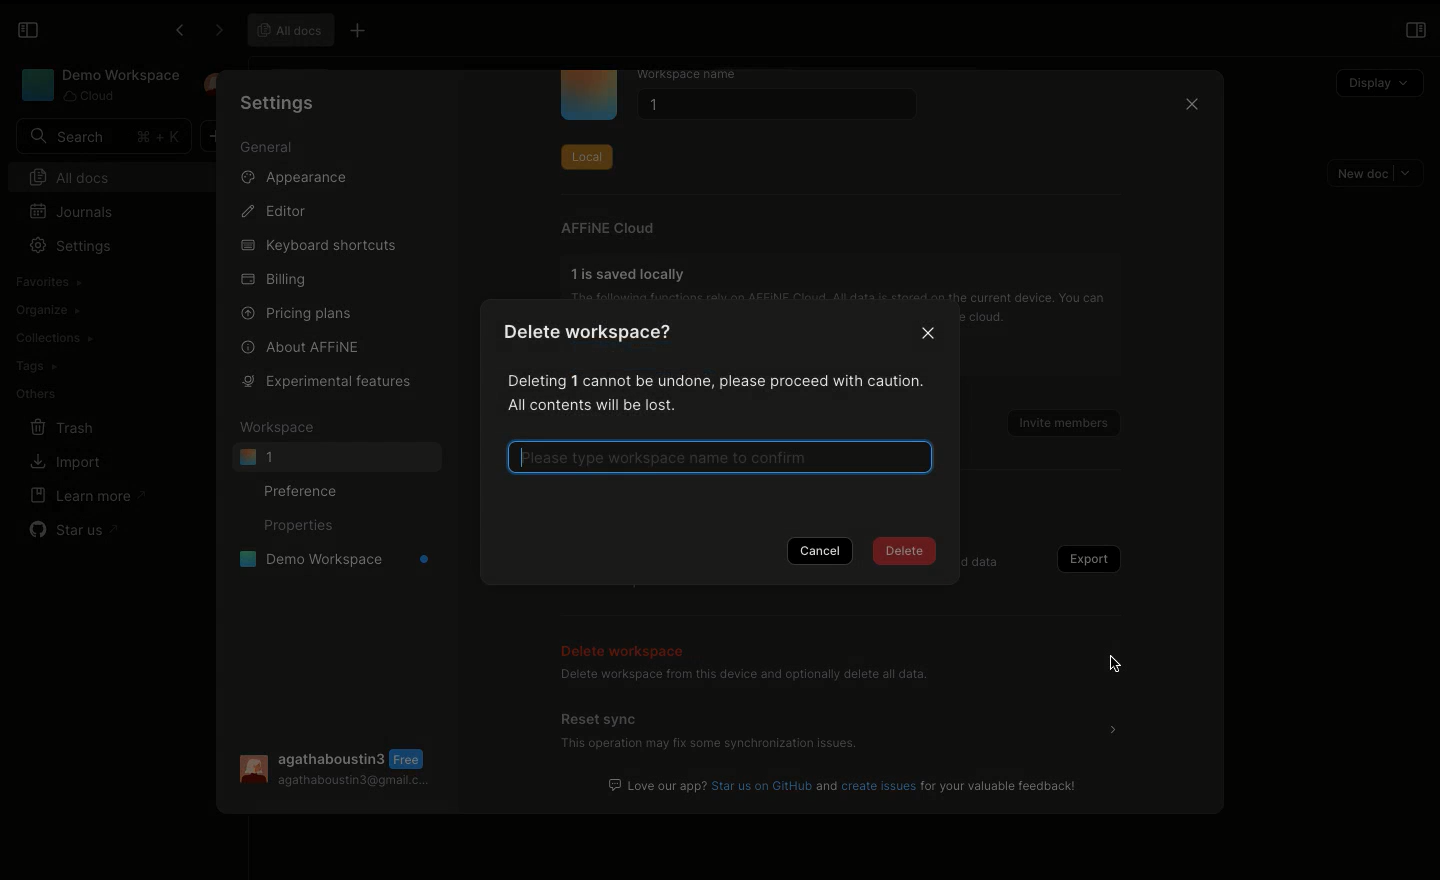 The image size is (1440, 880). I want to click on Properties, so click(297, 527).